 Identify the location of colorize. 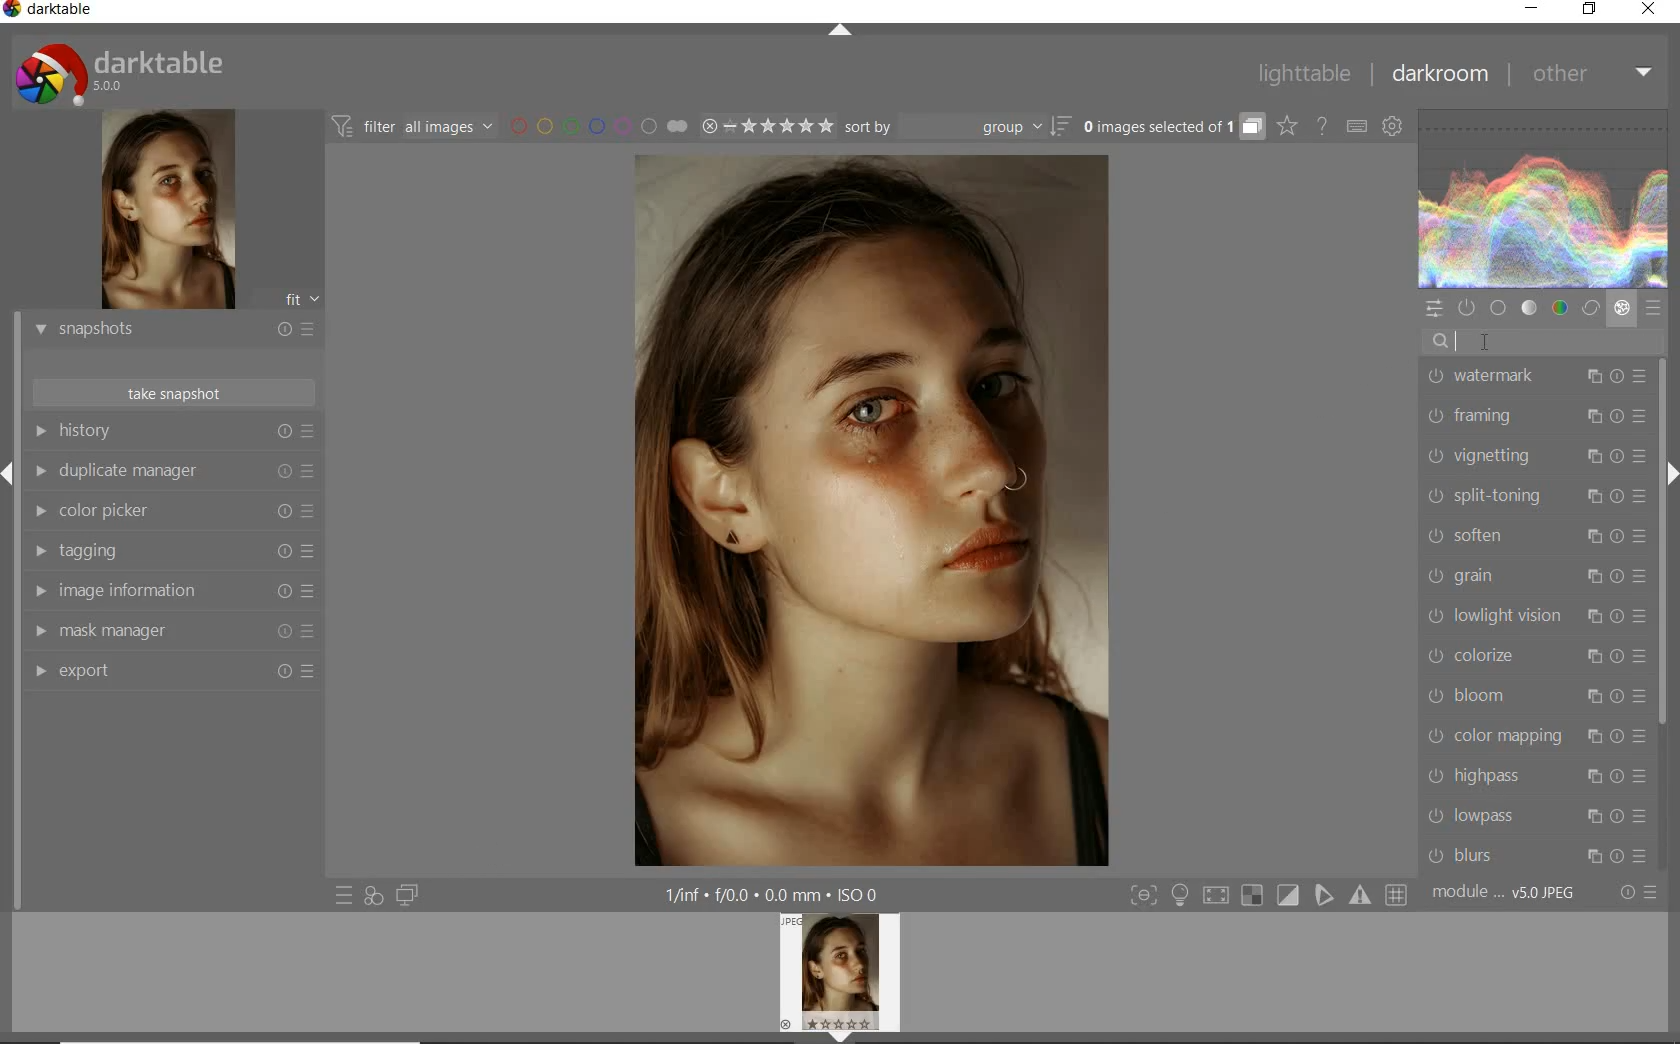
(1535, 655).